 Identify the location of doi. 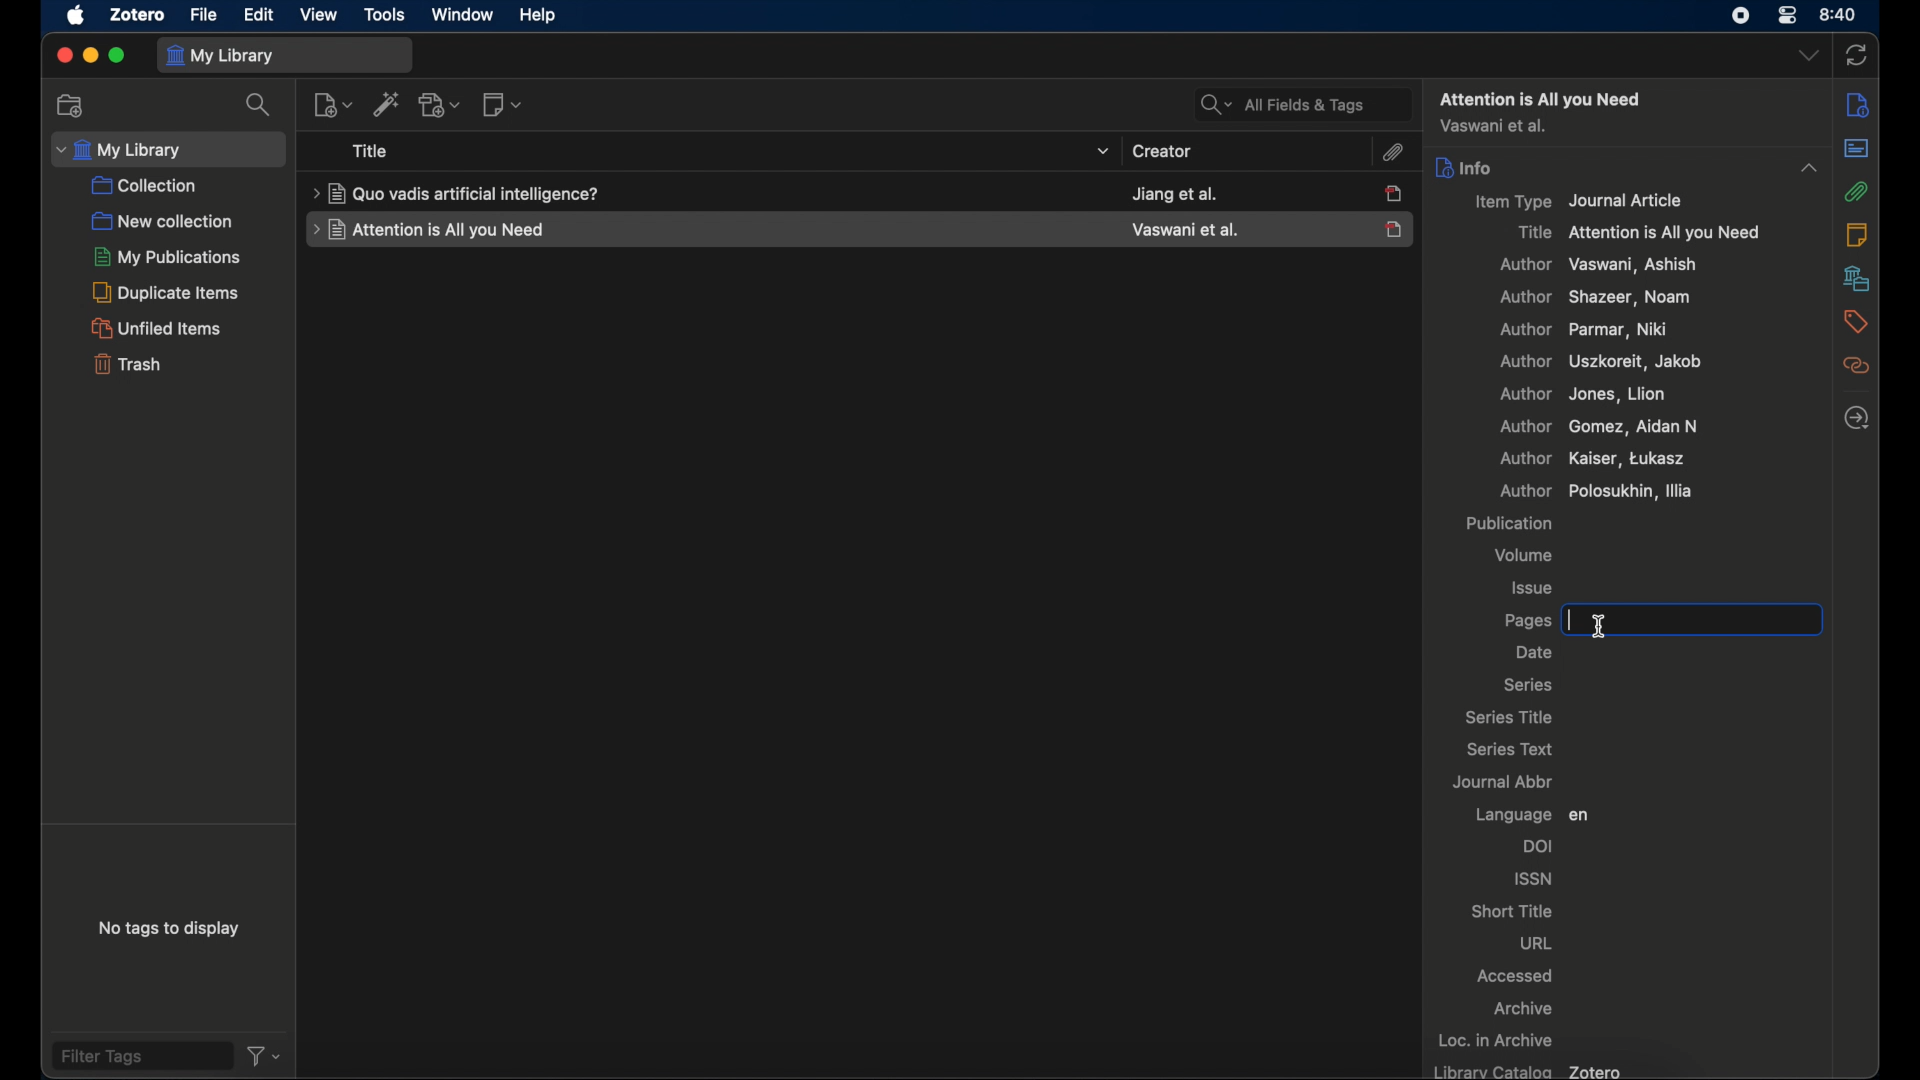
(1541, 846).